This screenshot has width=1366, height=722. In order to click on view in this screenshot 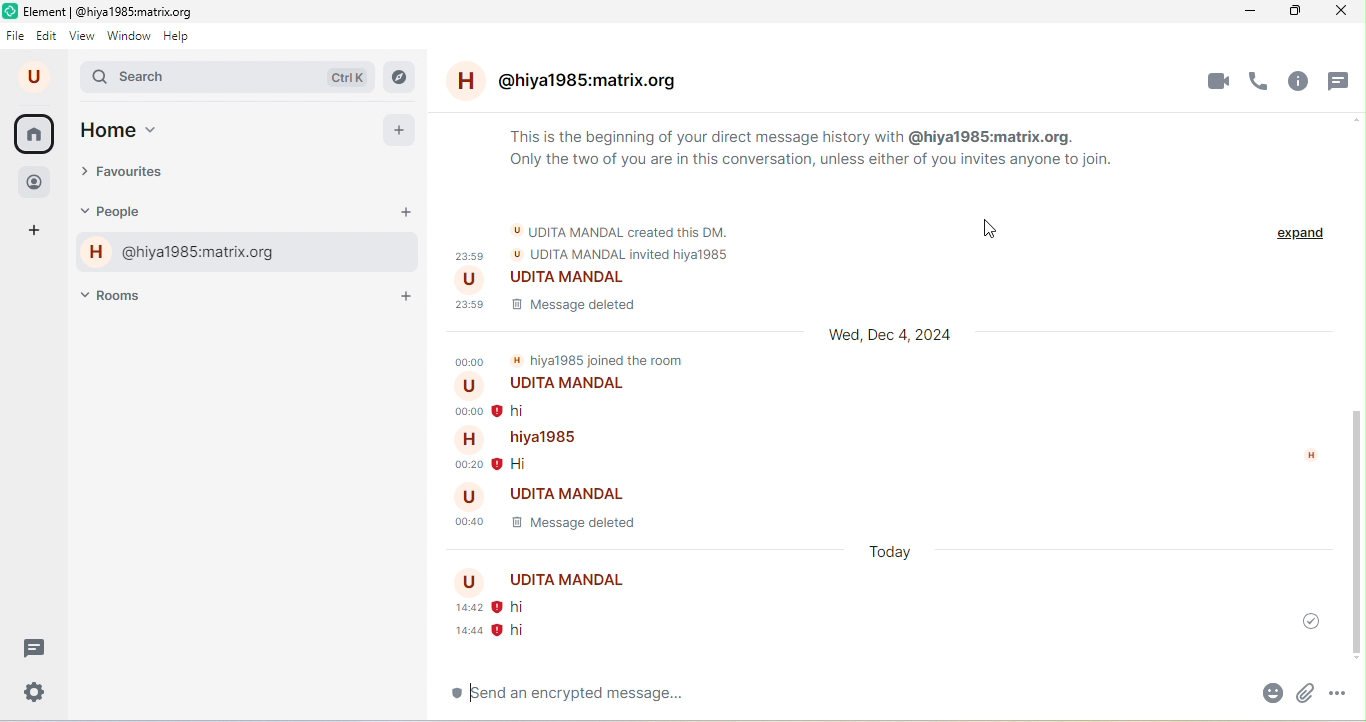, I will do `click(82, 35)`.